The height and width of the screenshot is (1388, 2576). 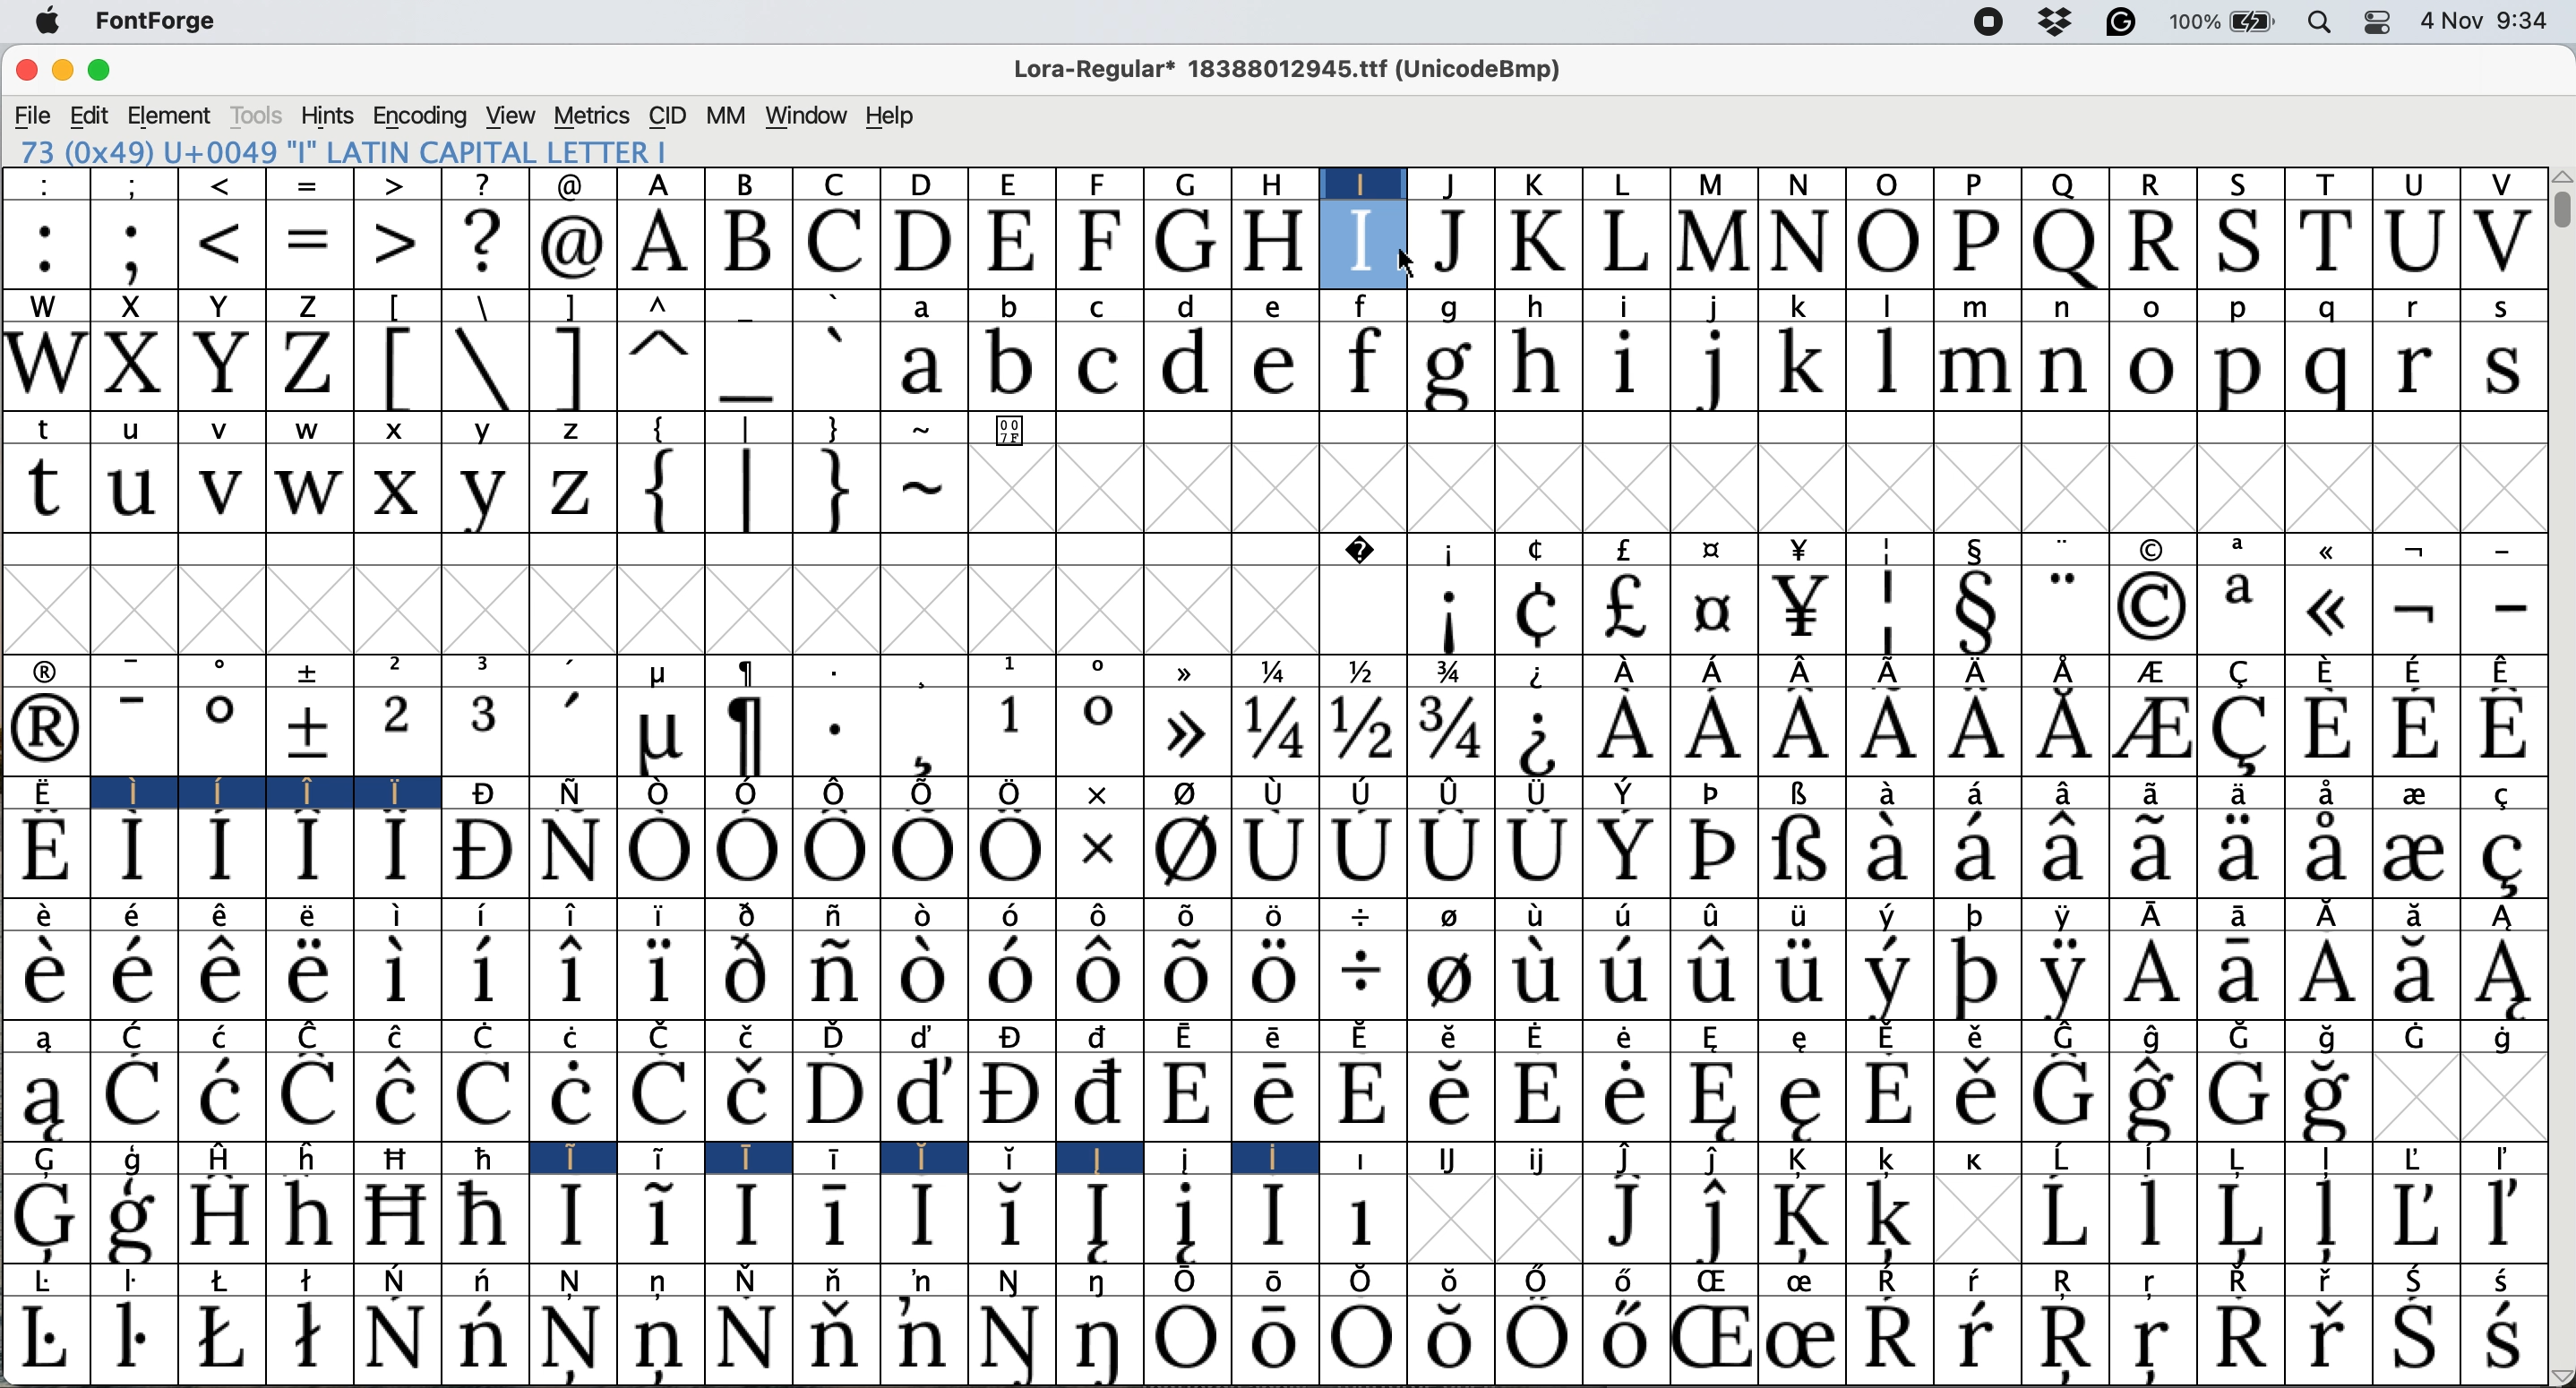 What do you see at coordinates (1454, 308) in the screenshot?
I see `g` at bounding box center [1454, 308].